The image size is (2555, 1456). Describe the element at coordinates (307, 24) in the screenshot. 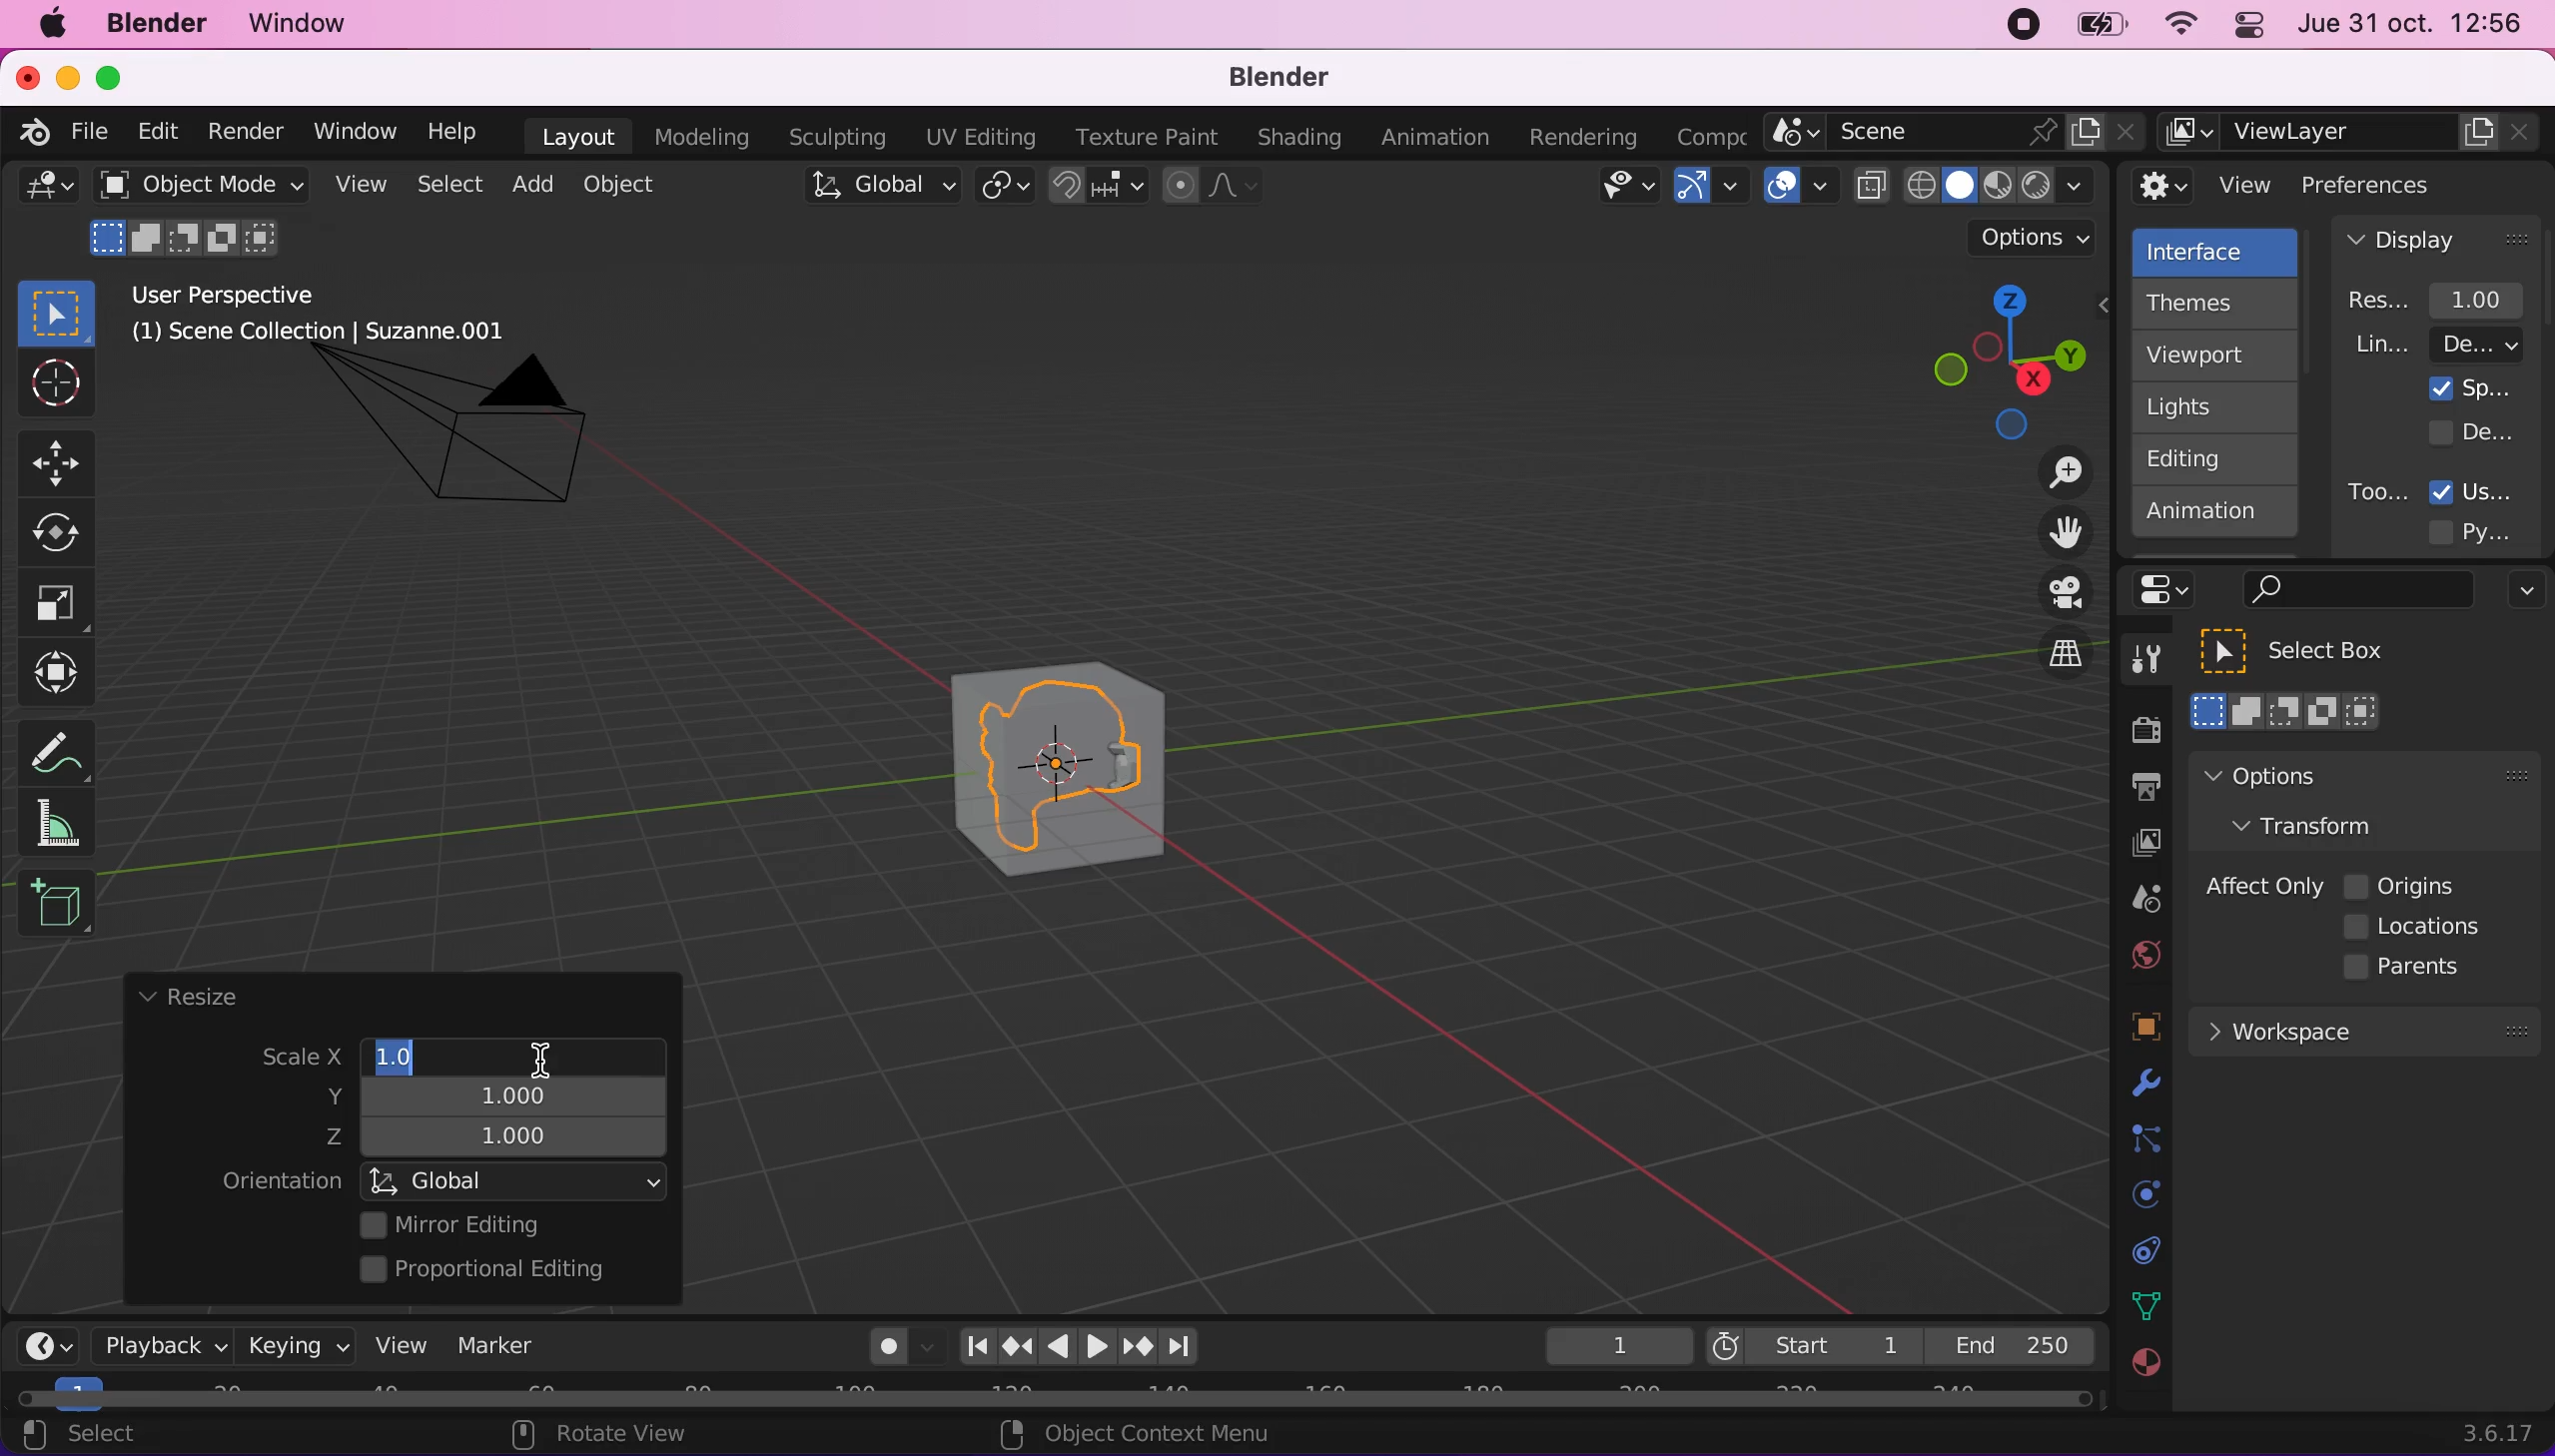

I see `window` at that location.